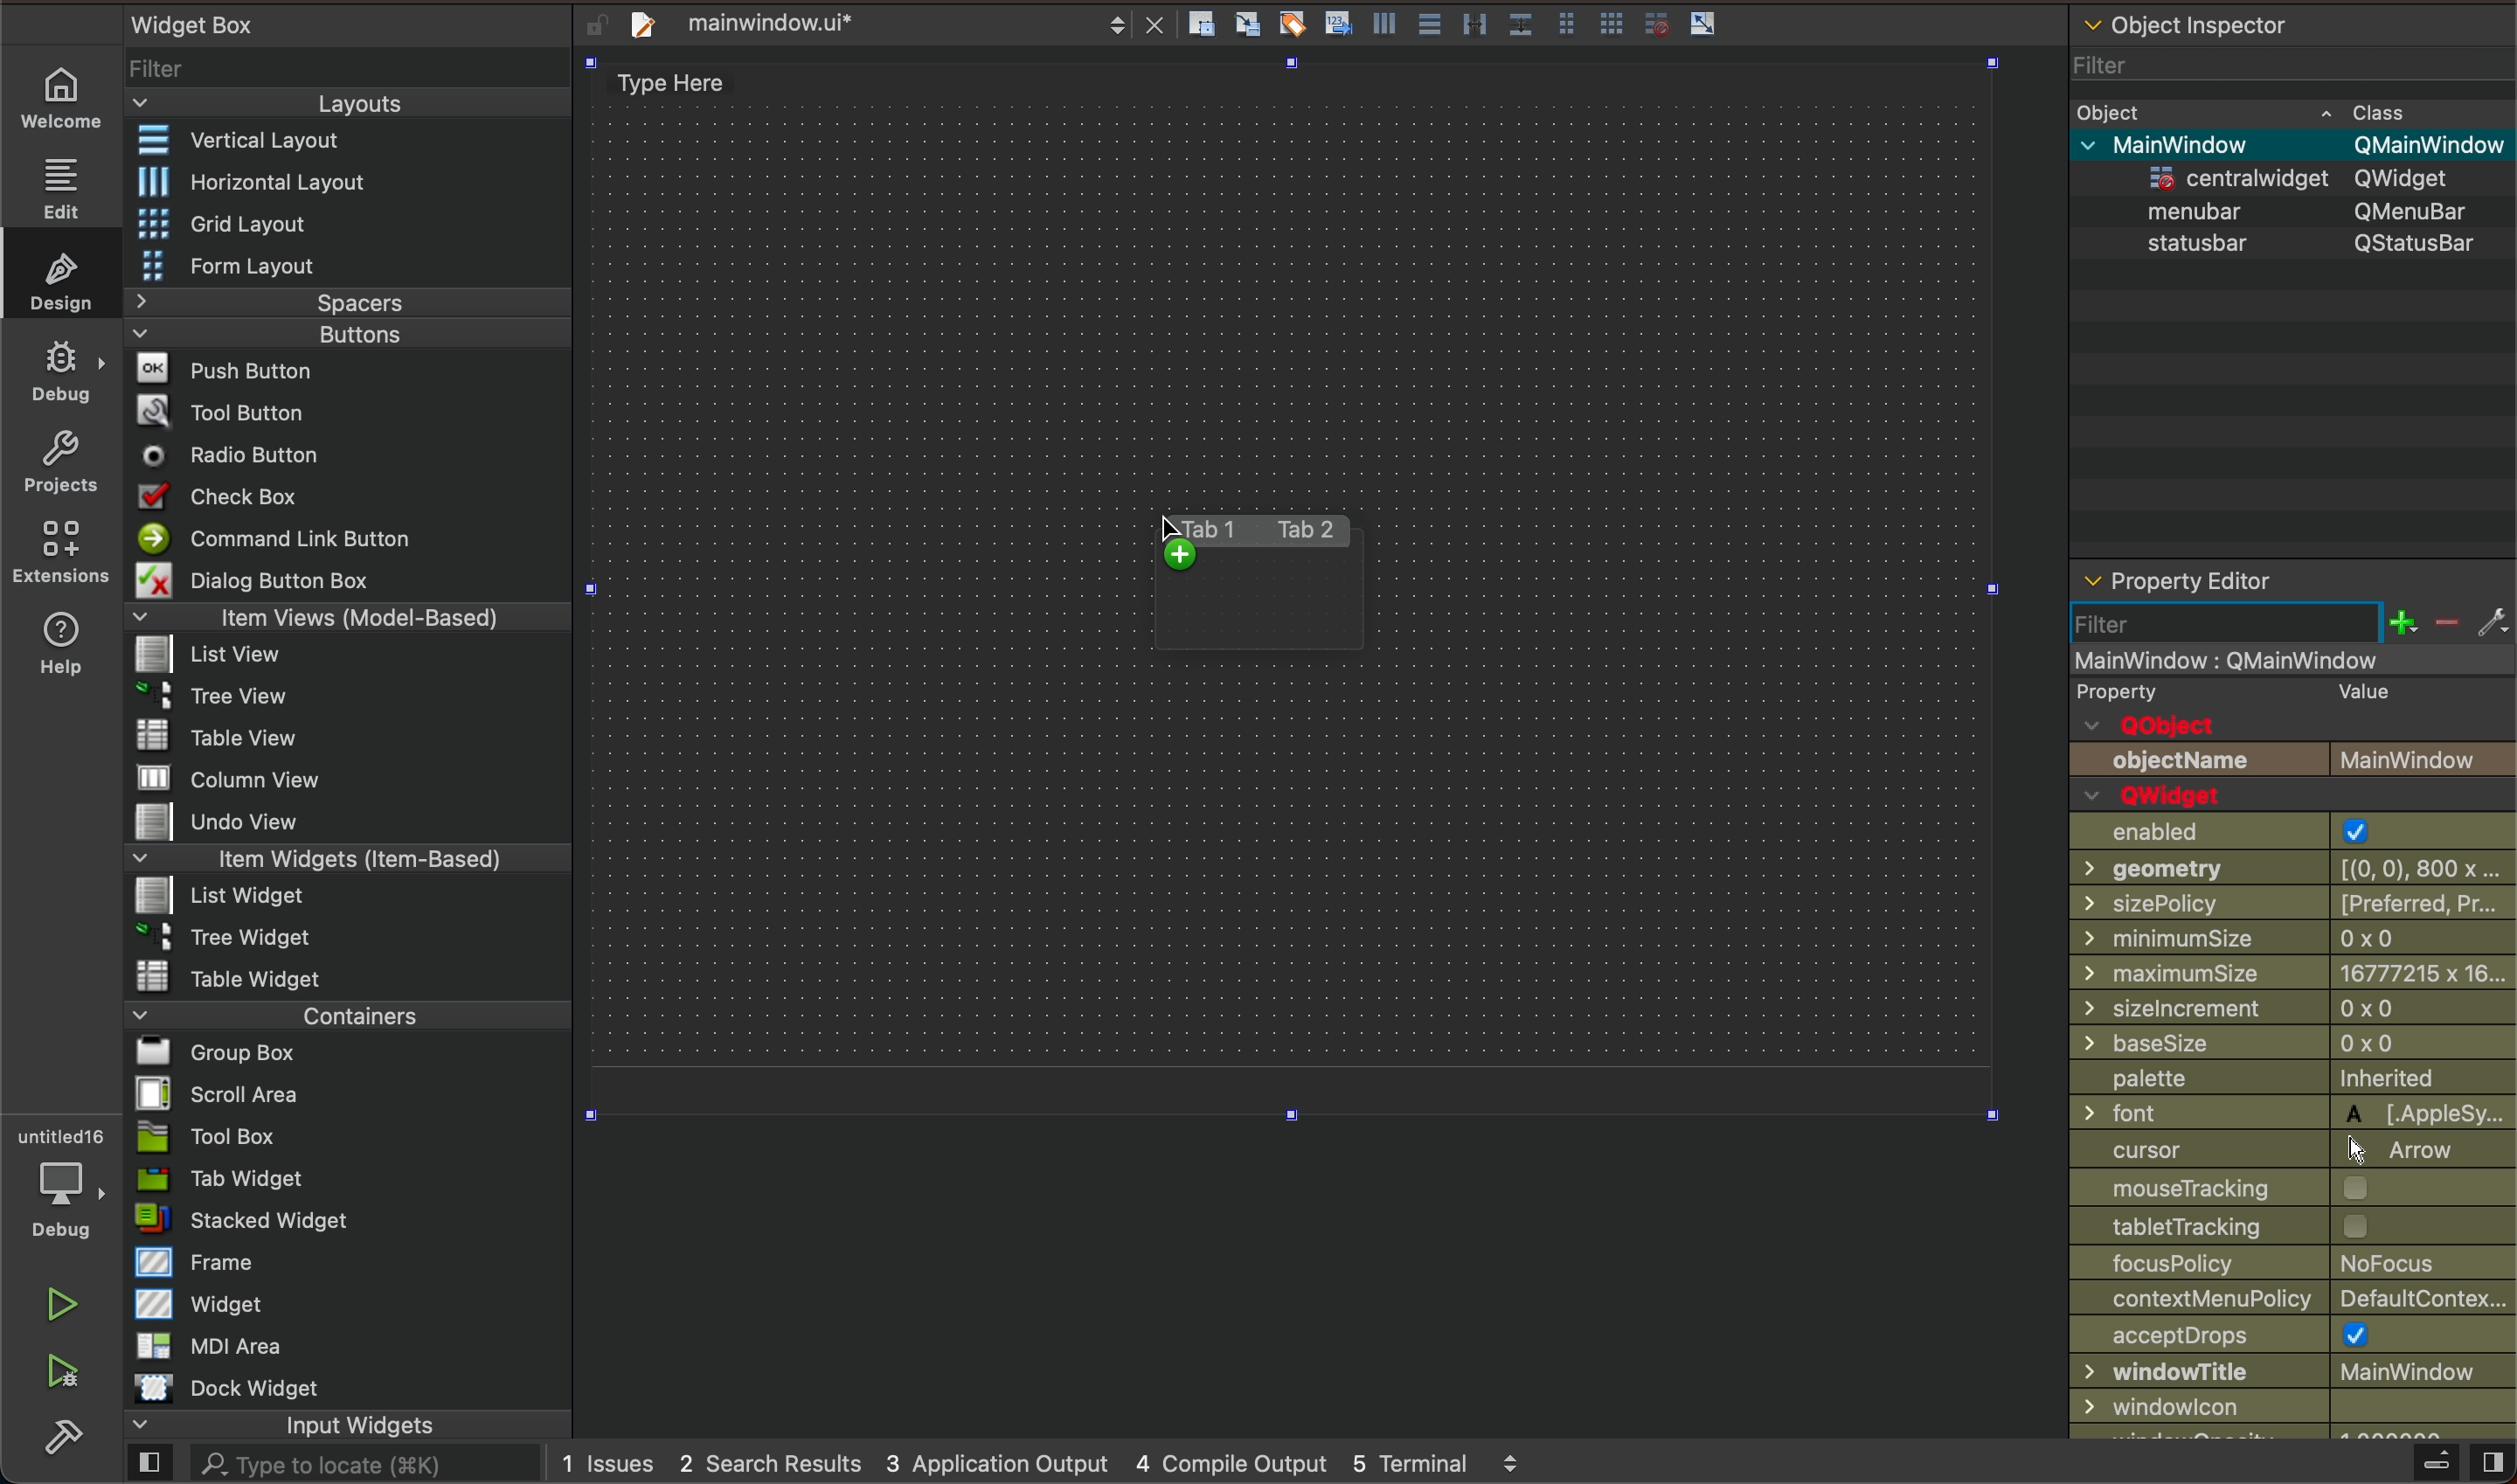  Describe the element at coordinates (202, 1304) in the screenshot. I see `Widget` at that location.